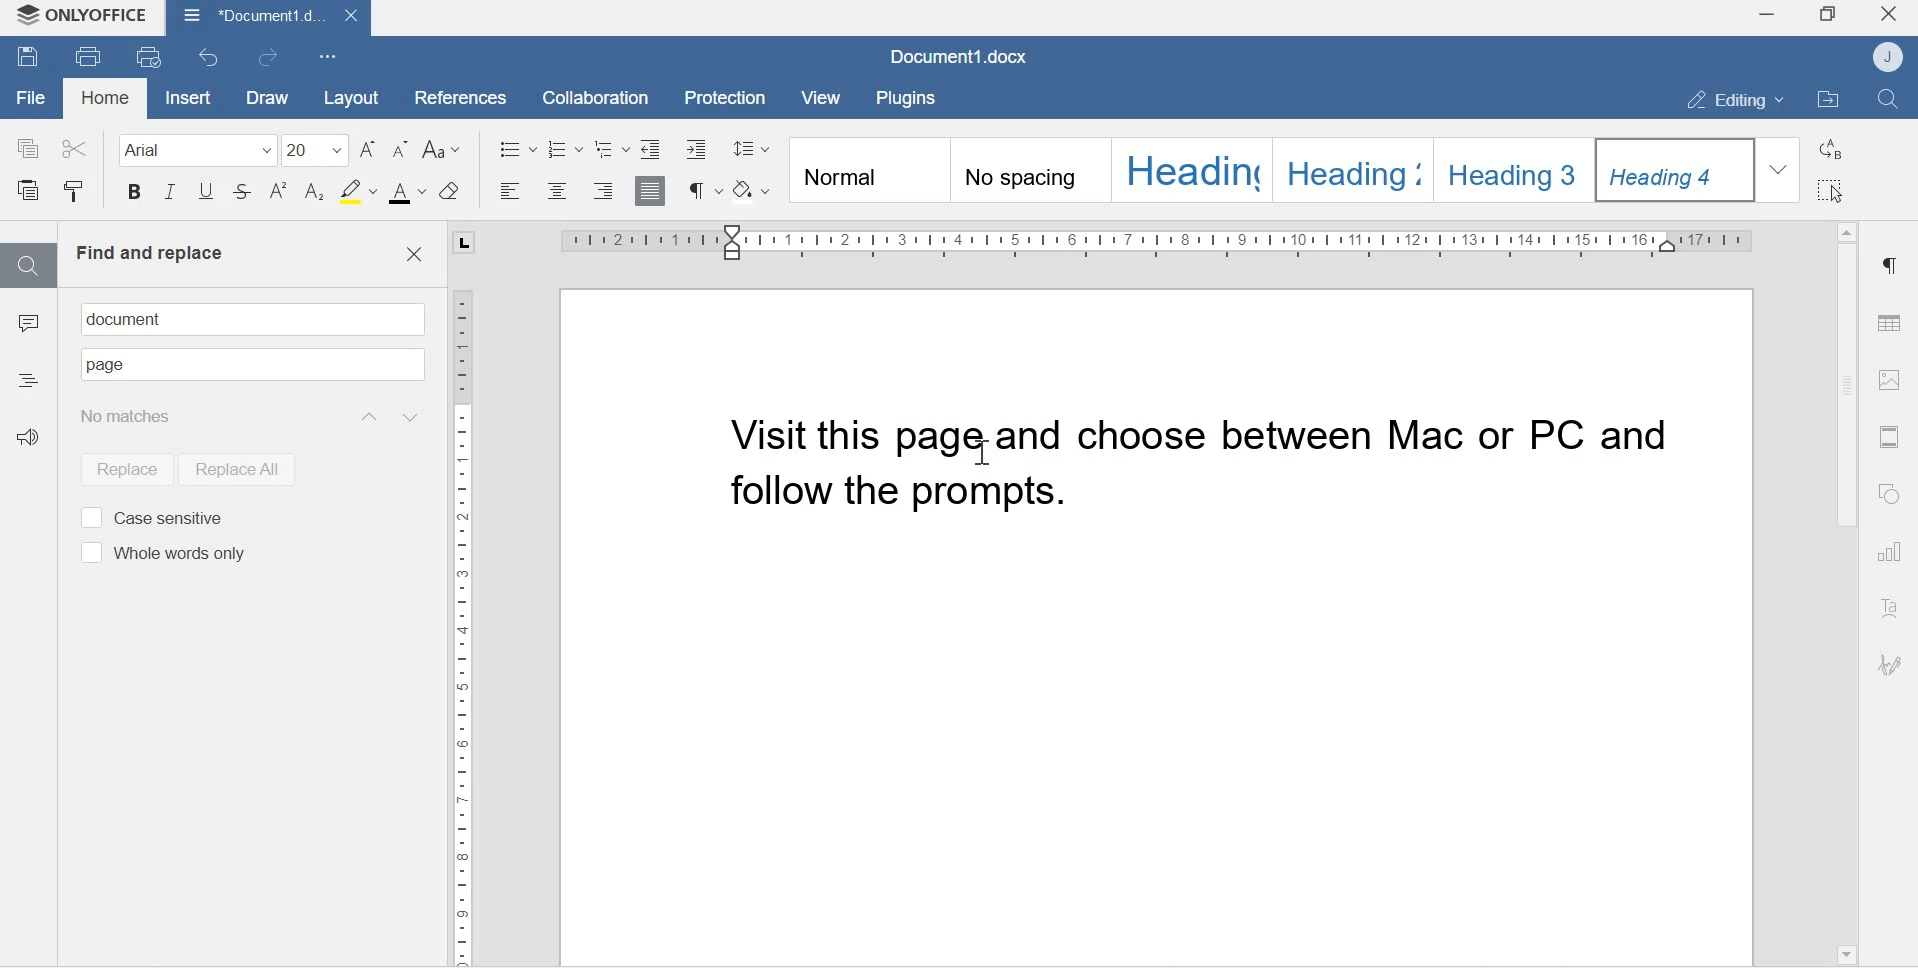  What do you see at coordinates (703, 190) in the screenshot?
I see `Non printing characters` at bounding box center [703, 190].